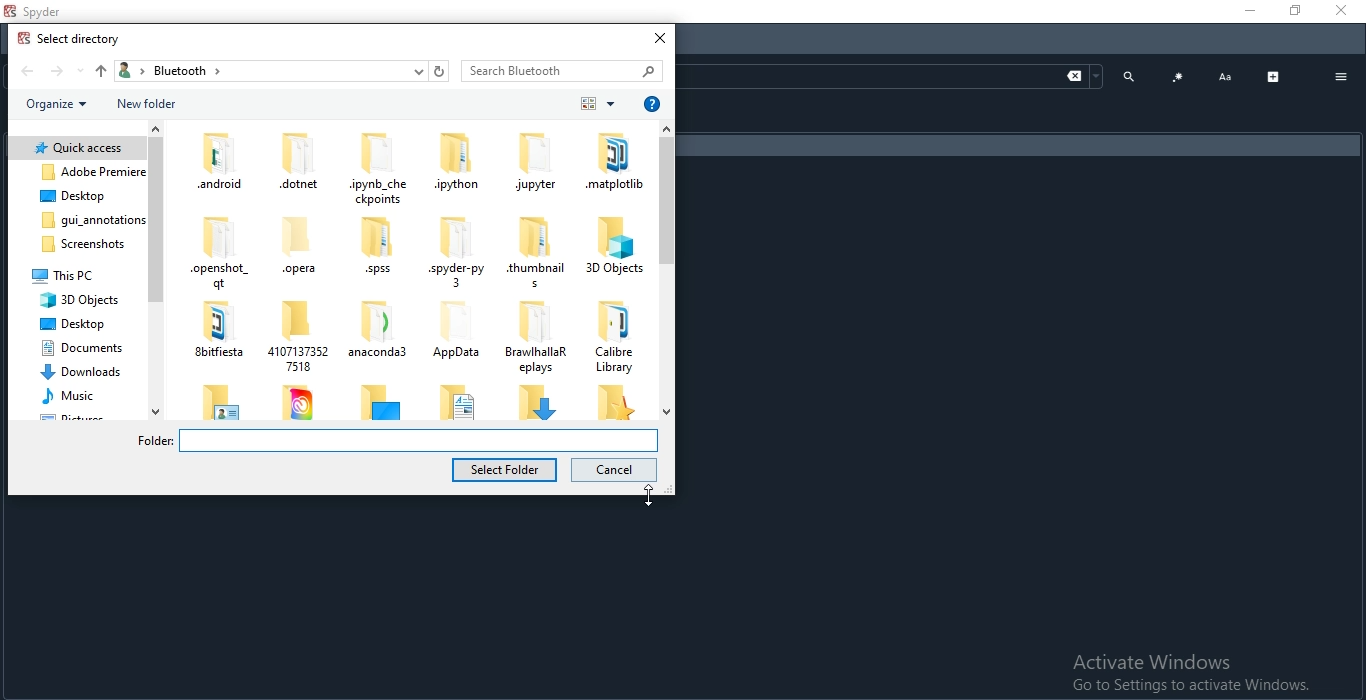 This screenshot has width=1366, height=700. Describe the element at coordinates (38, 12) in the screenshot. I see `spyder` at that location.